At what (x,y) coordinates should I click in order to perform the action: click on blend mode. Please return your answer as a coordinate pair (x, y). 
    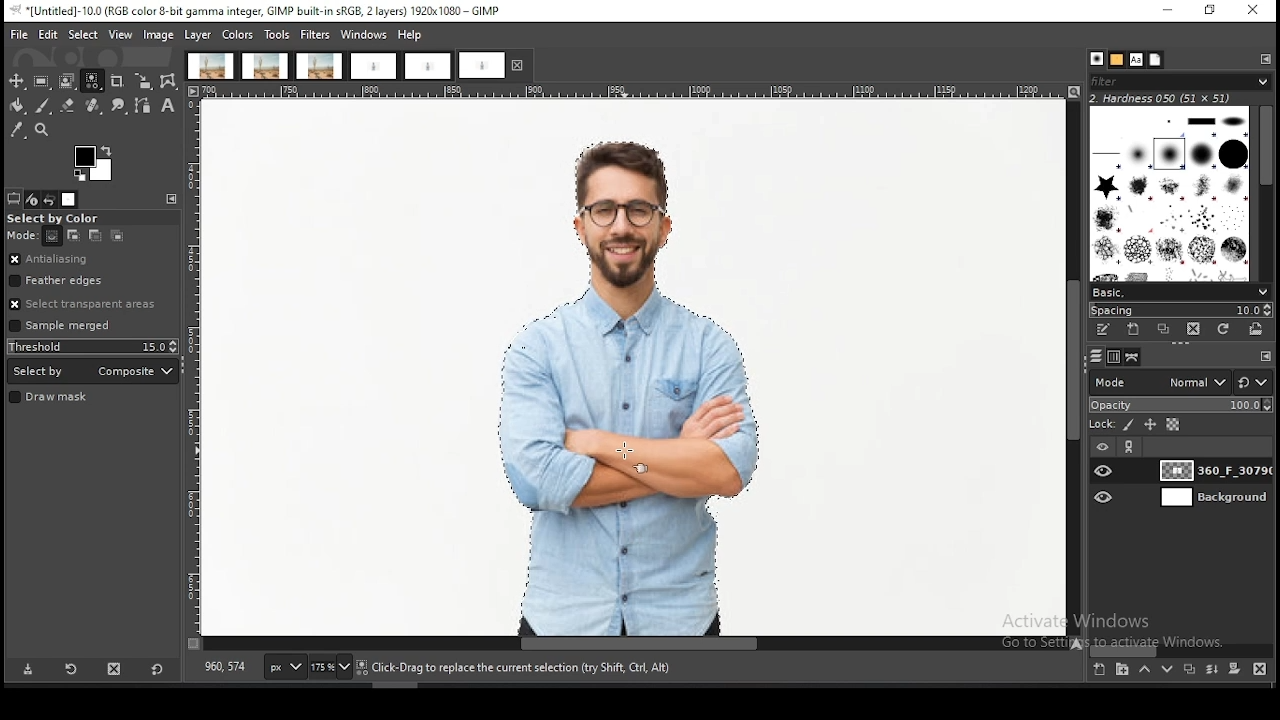
    Looking at the image, I should click on (1159, 382).